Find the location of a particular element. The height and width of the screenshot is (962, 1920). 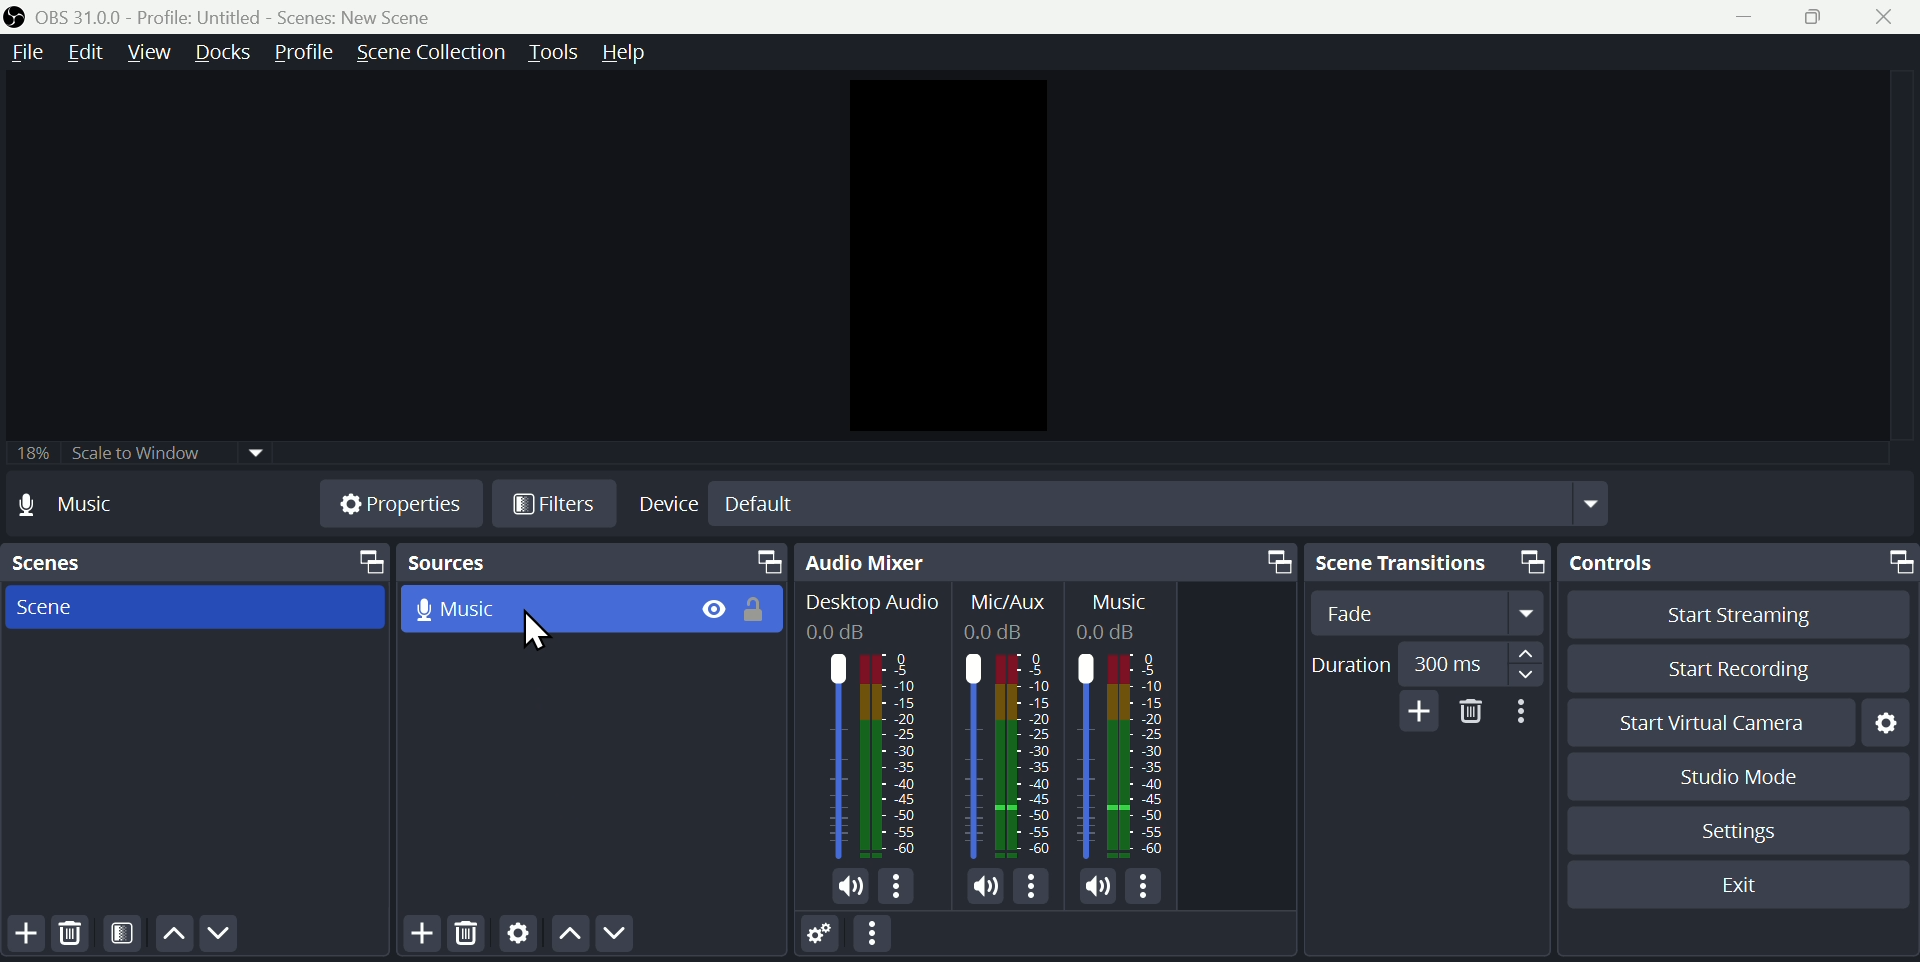

Properties is located at coordinates (395, 504).